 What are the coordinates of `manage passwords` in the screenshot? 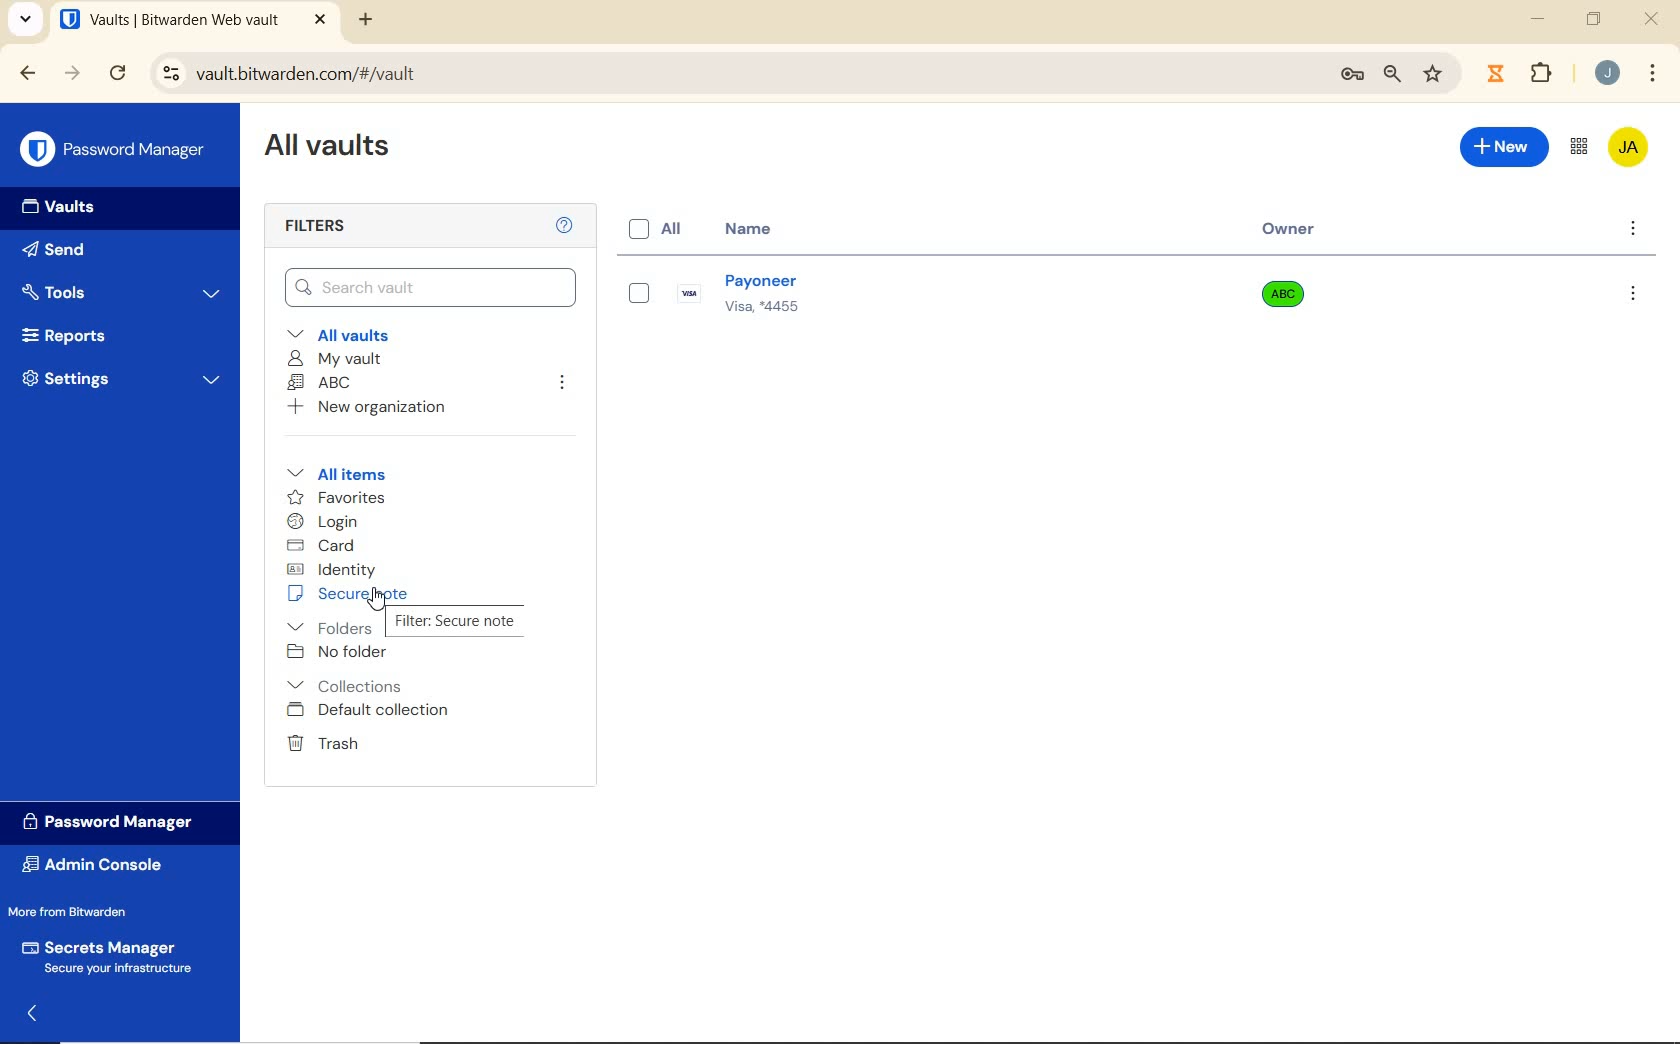 It's located at (1352, 78).